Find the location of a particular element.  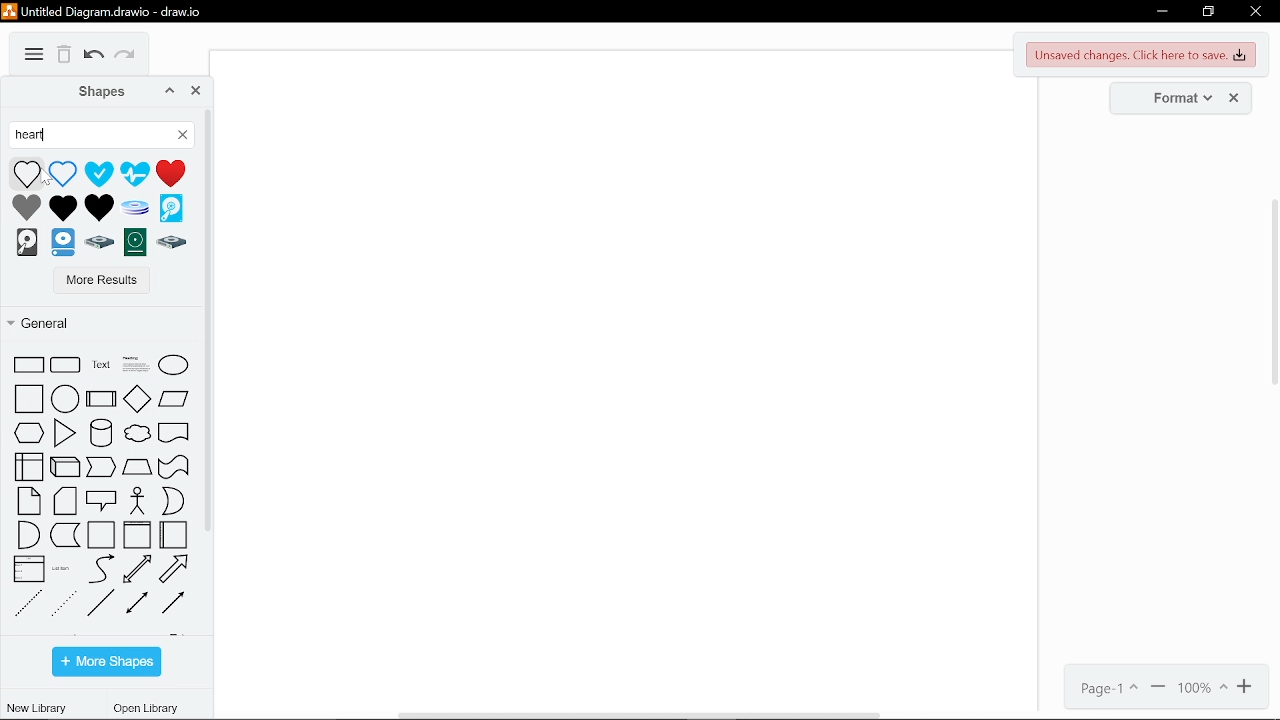

VHD is located at coordinates (171, 208).